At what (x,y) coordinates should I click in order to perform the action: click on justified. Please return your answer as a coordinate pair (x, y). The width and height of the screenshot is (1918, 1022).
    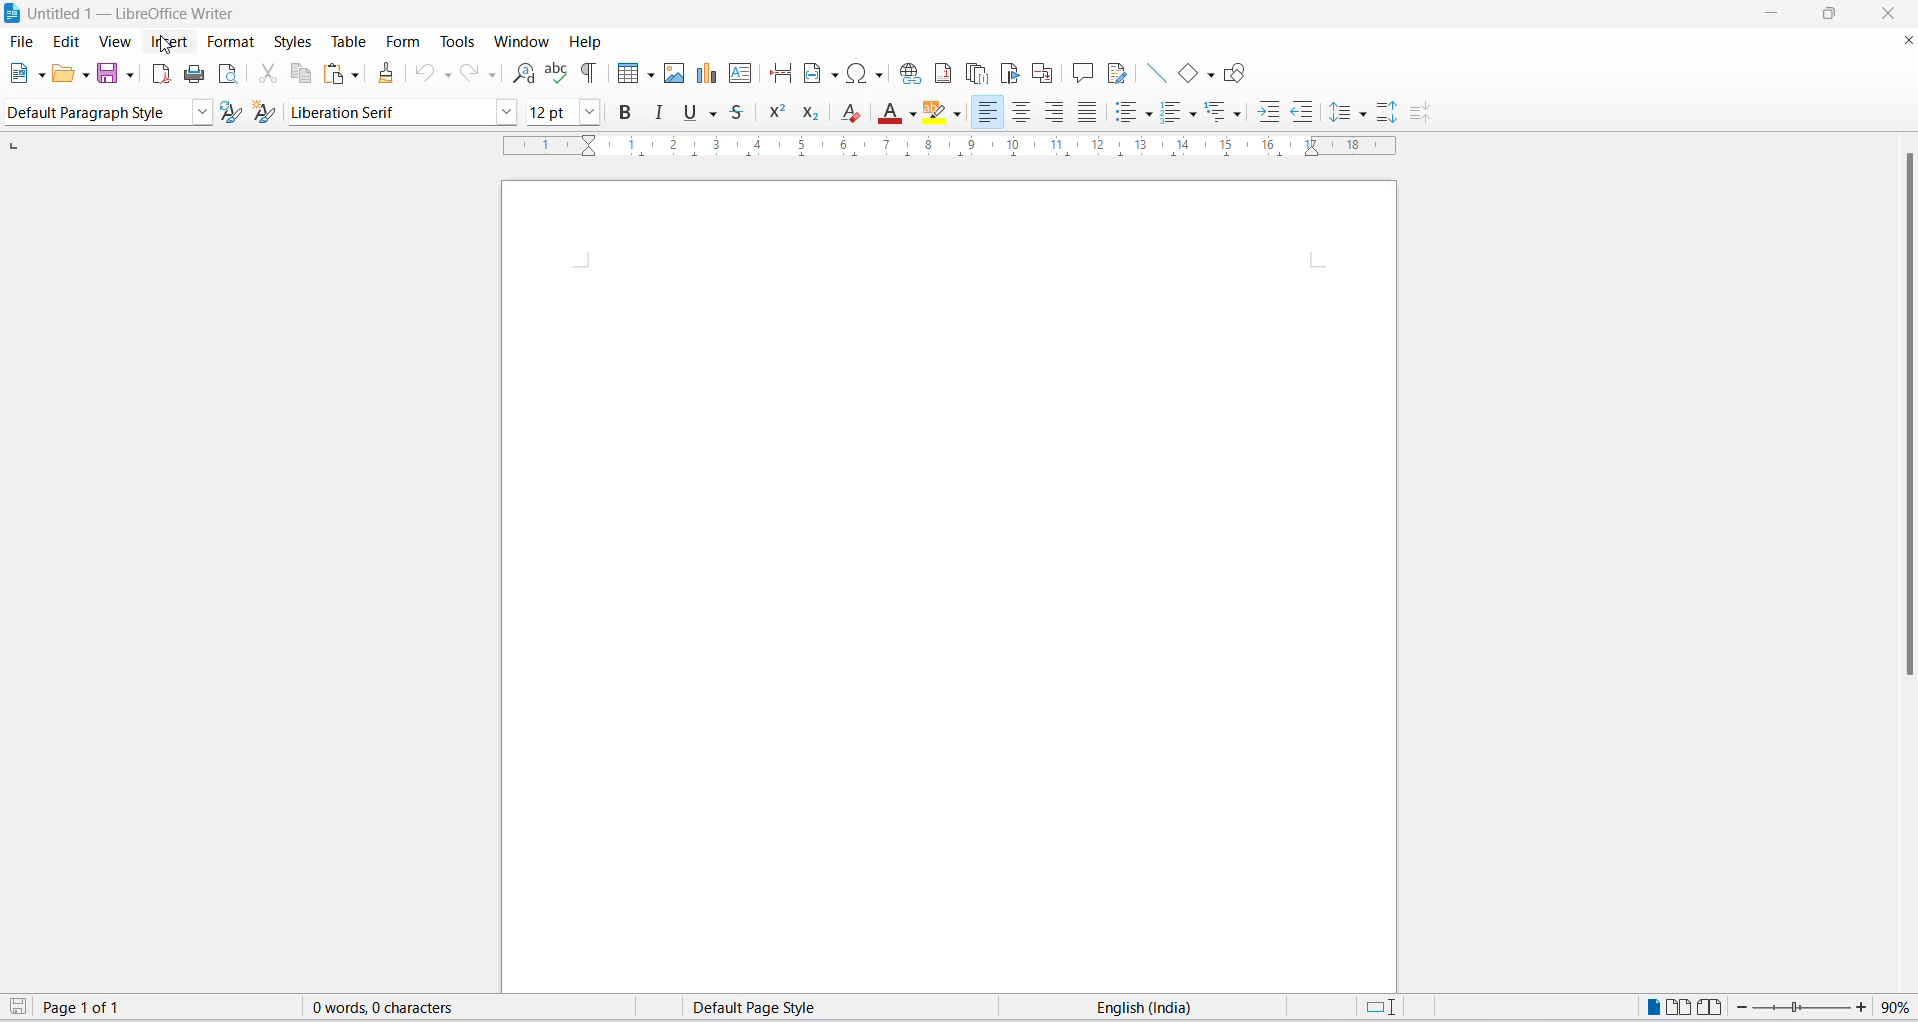
    Looking at the image, I should click on (1085, 113).